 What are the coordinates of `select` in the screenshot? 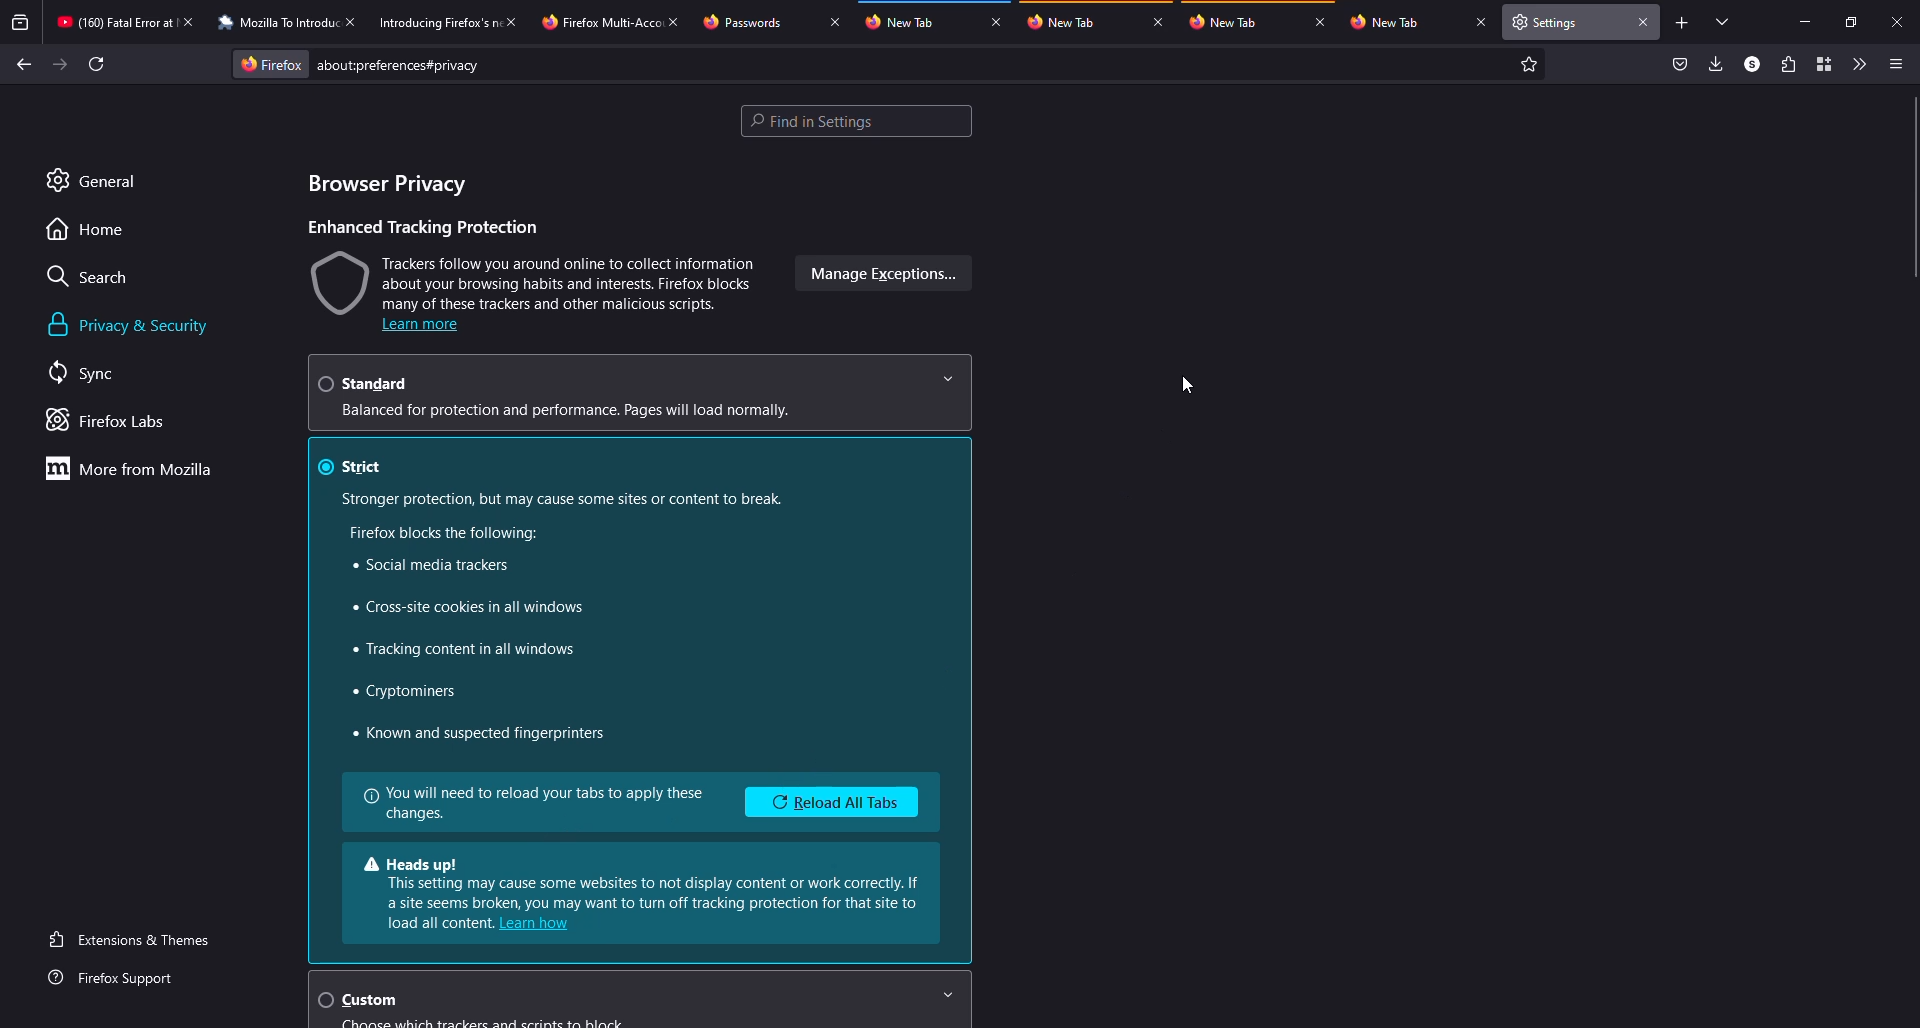 It's located at (325, 999).